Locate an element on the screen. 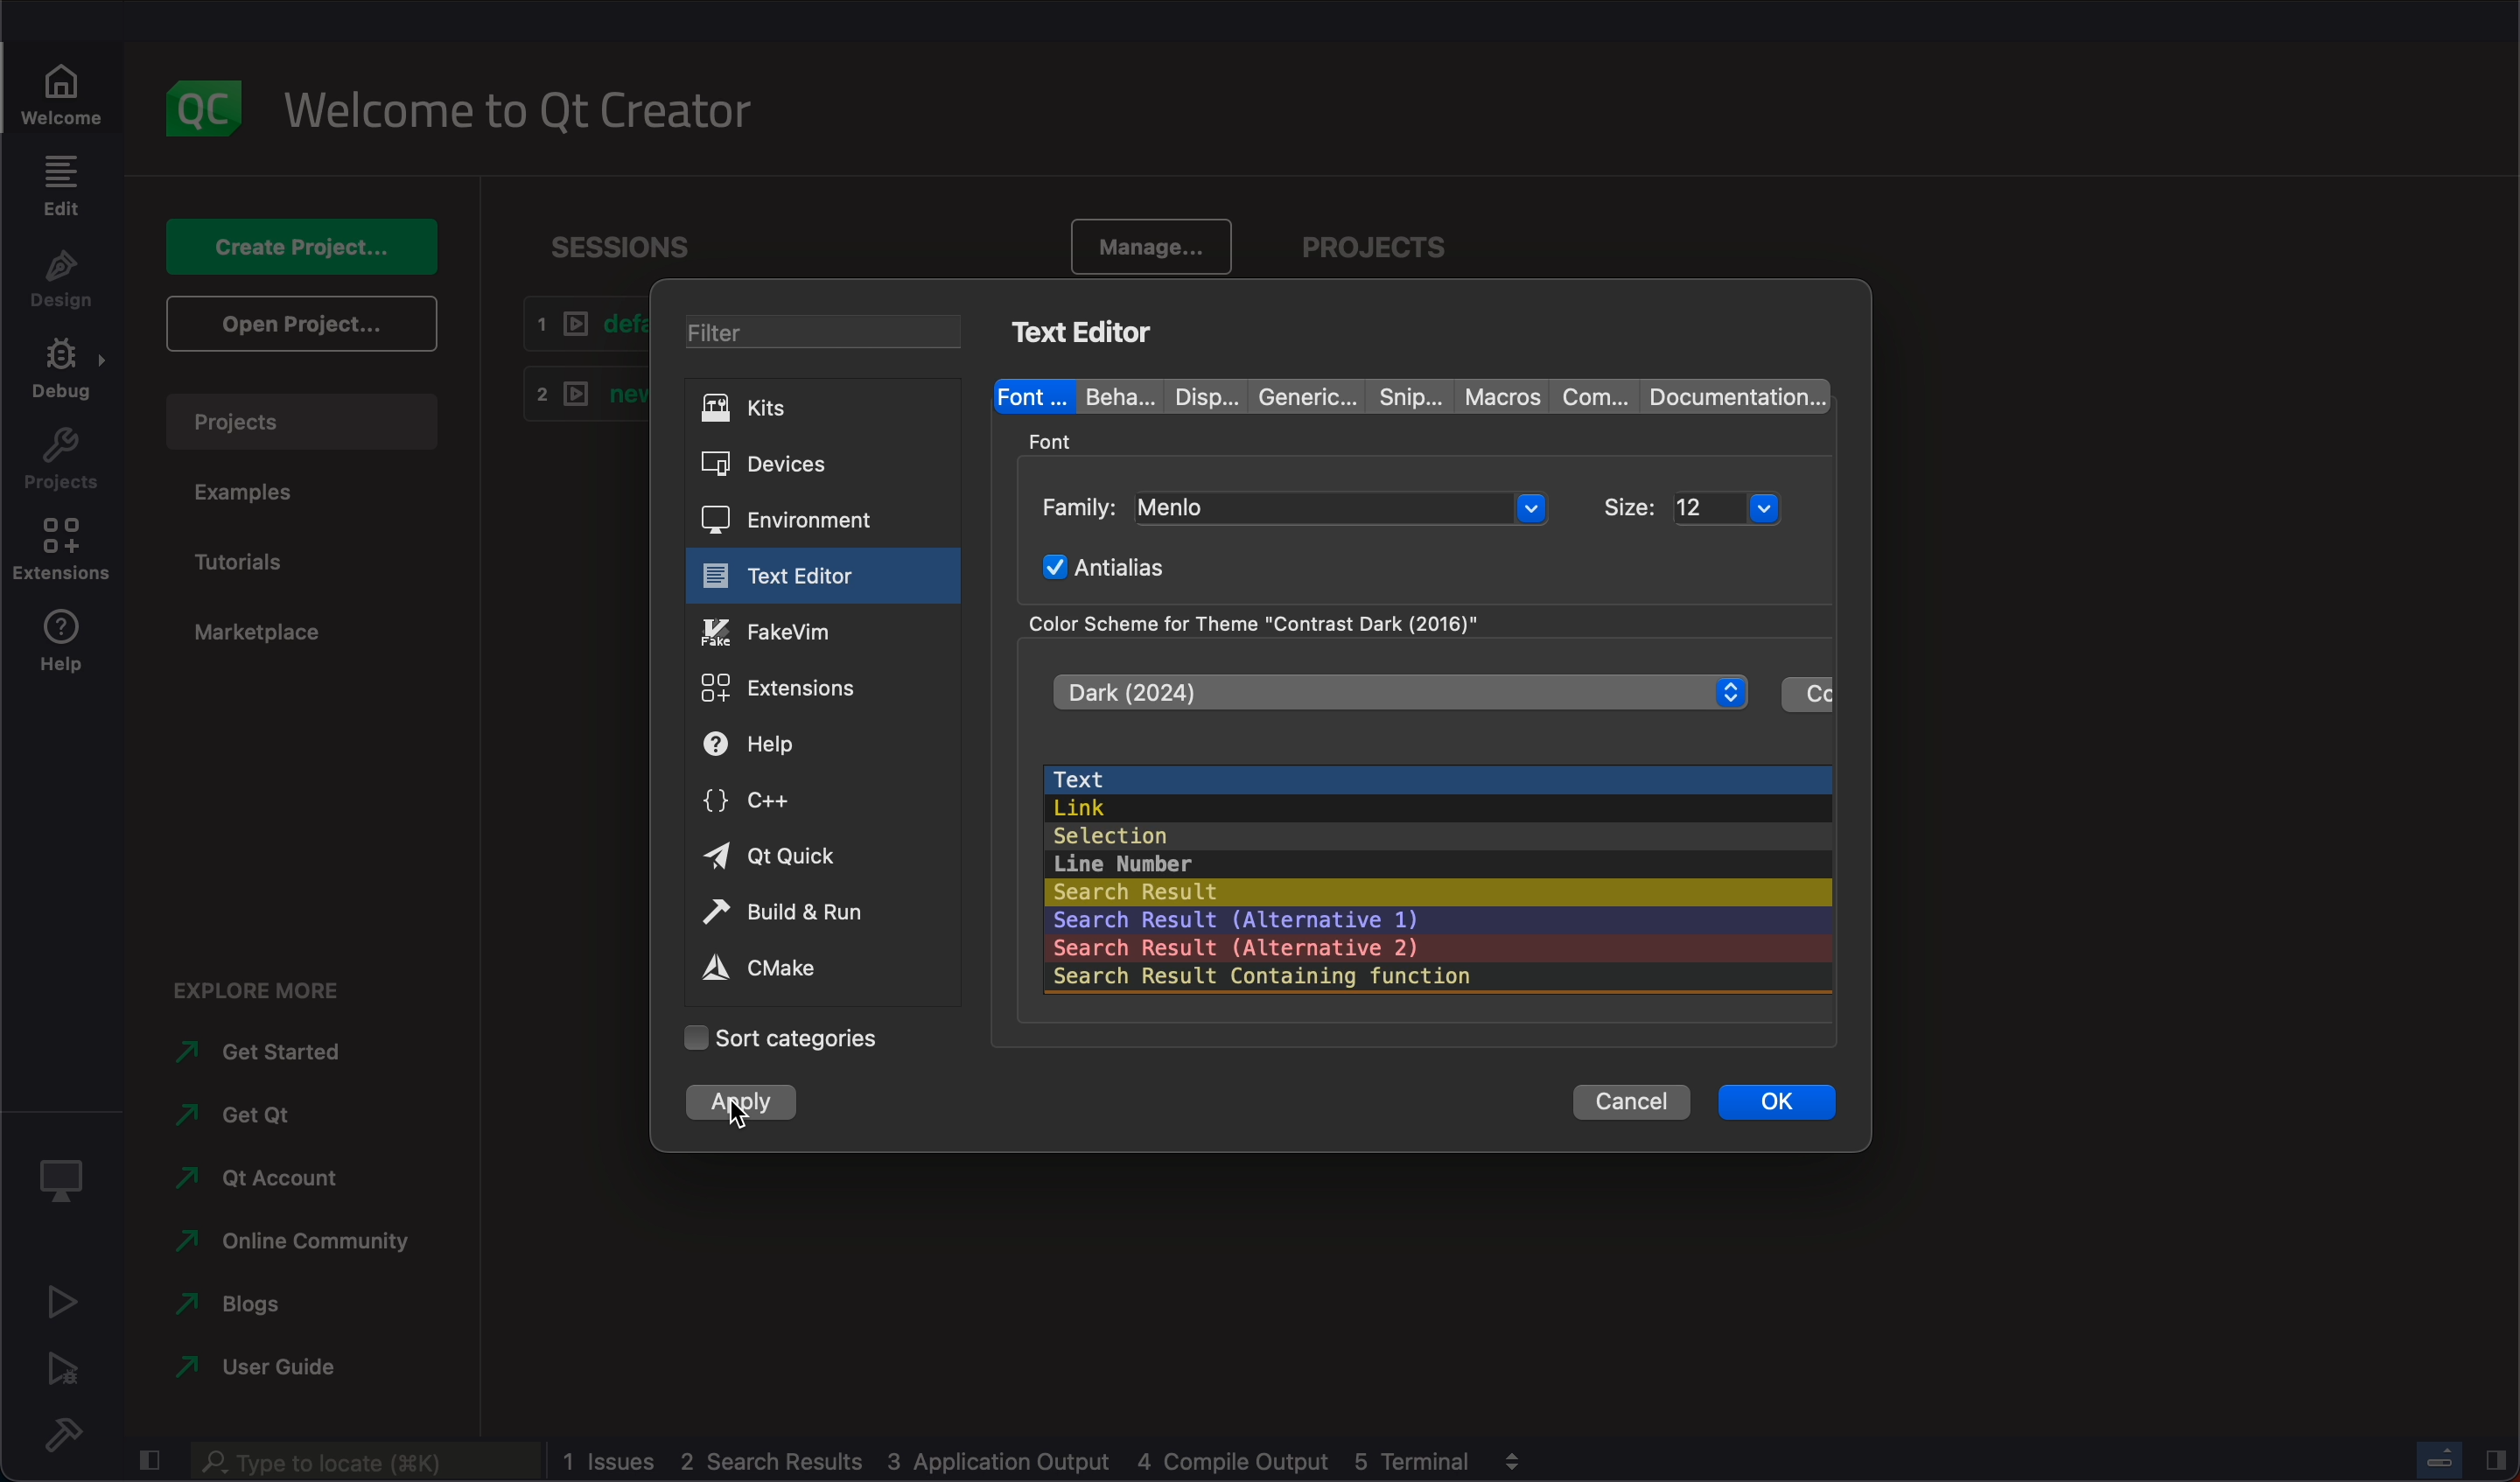  design is located at coordinates (59, 284).